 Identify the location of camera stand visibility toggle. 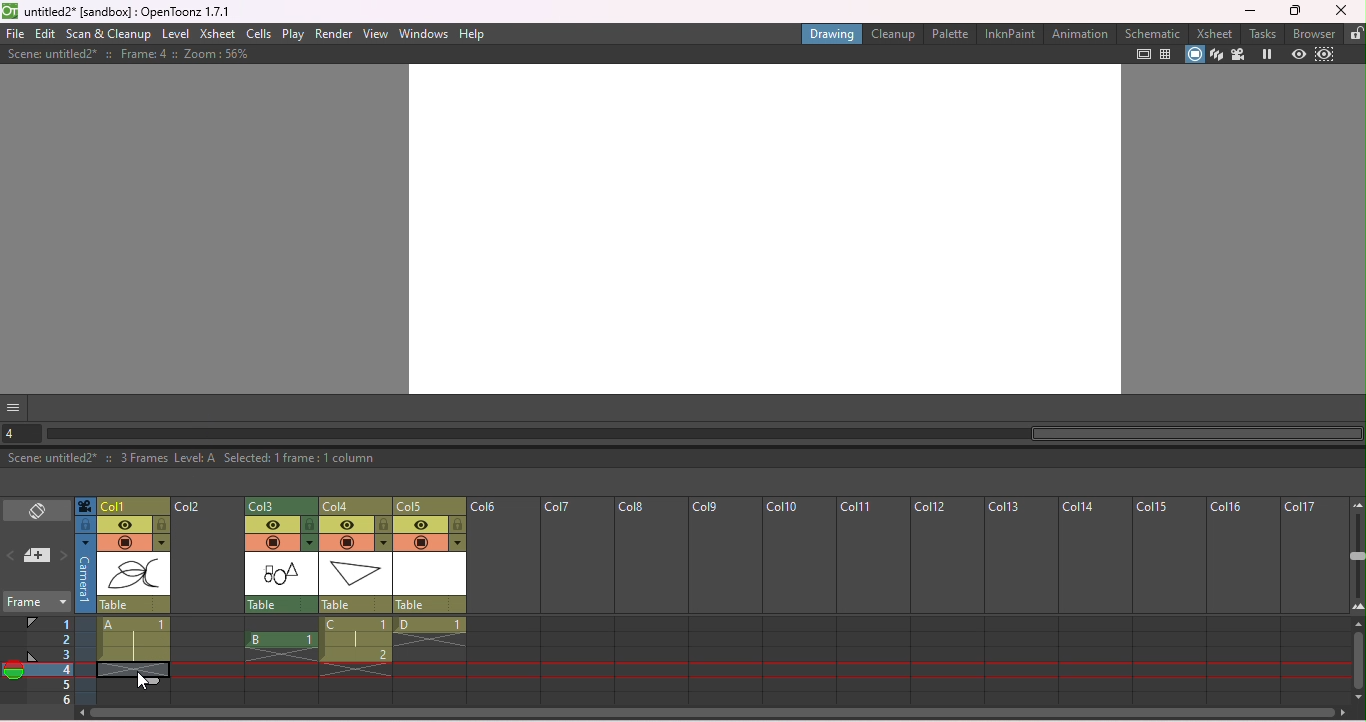
(347, 543).